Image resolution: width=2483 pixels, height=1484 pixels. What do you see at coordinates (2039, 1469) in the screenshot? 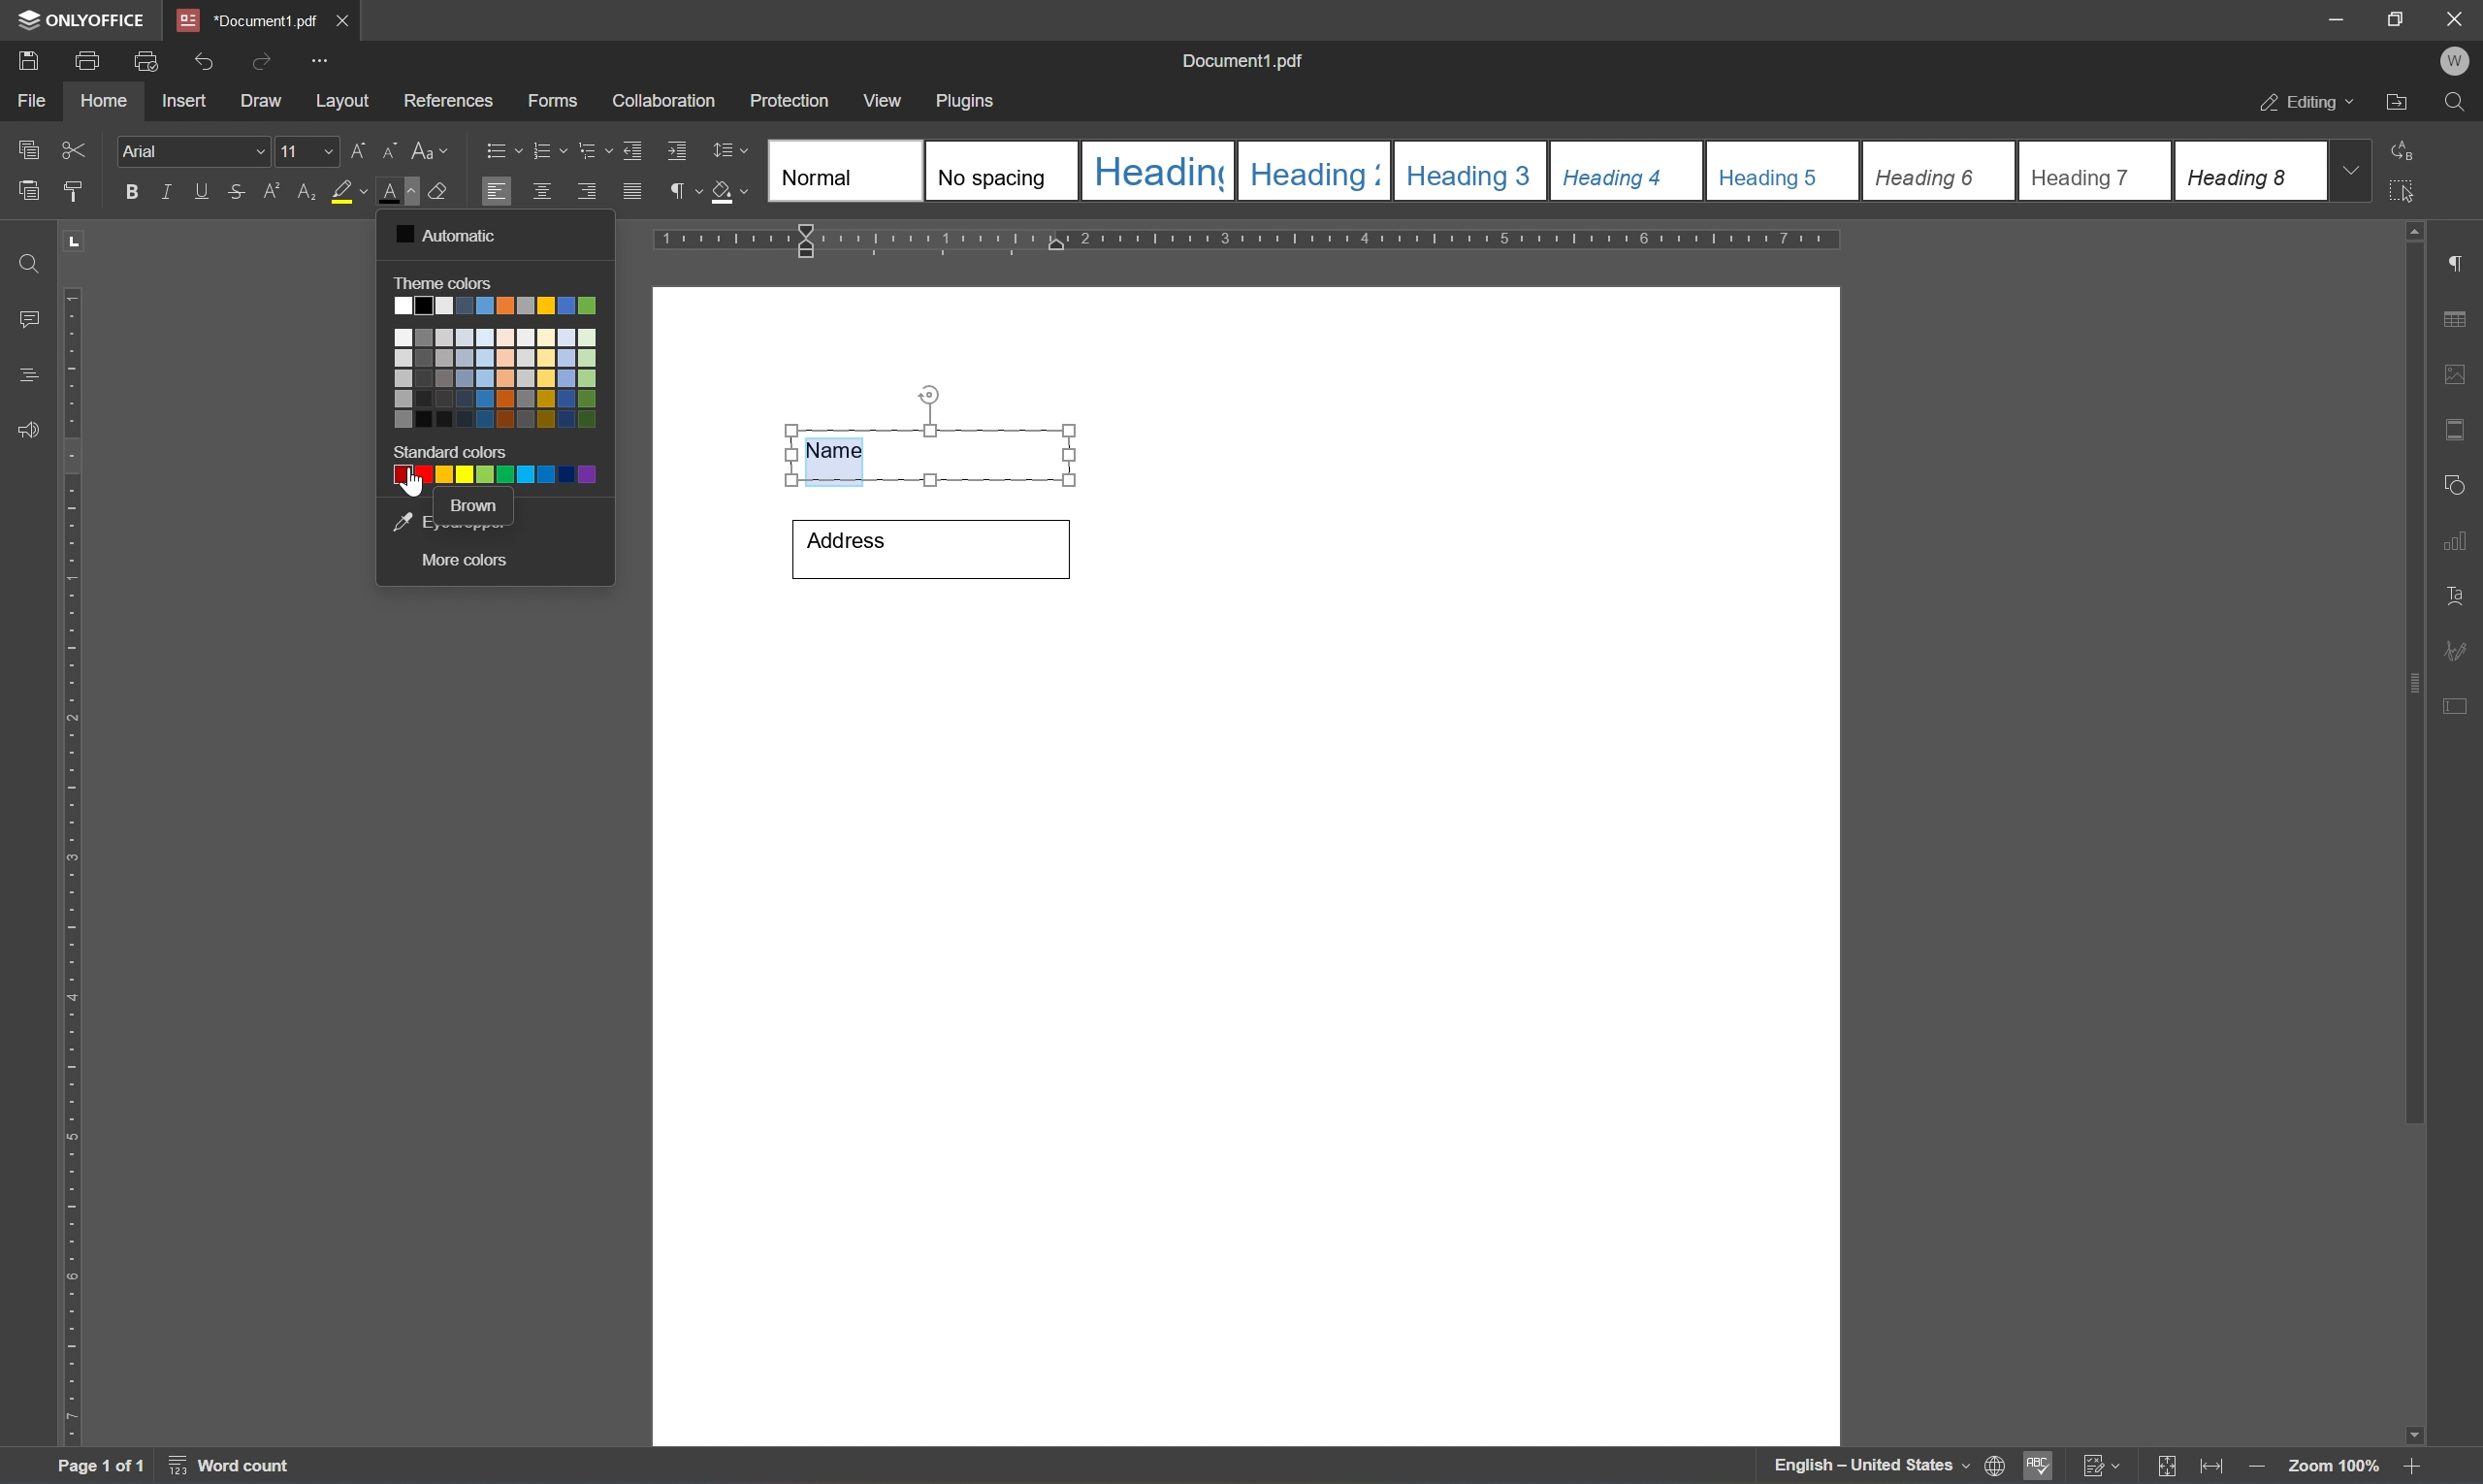
I see `spell checking` at bounding box center [2039, 1469].